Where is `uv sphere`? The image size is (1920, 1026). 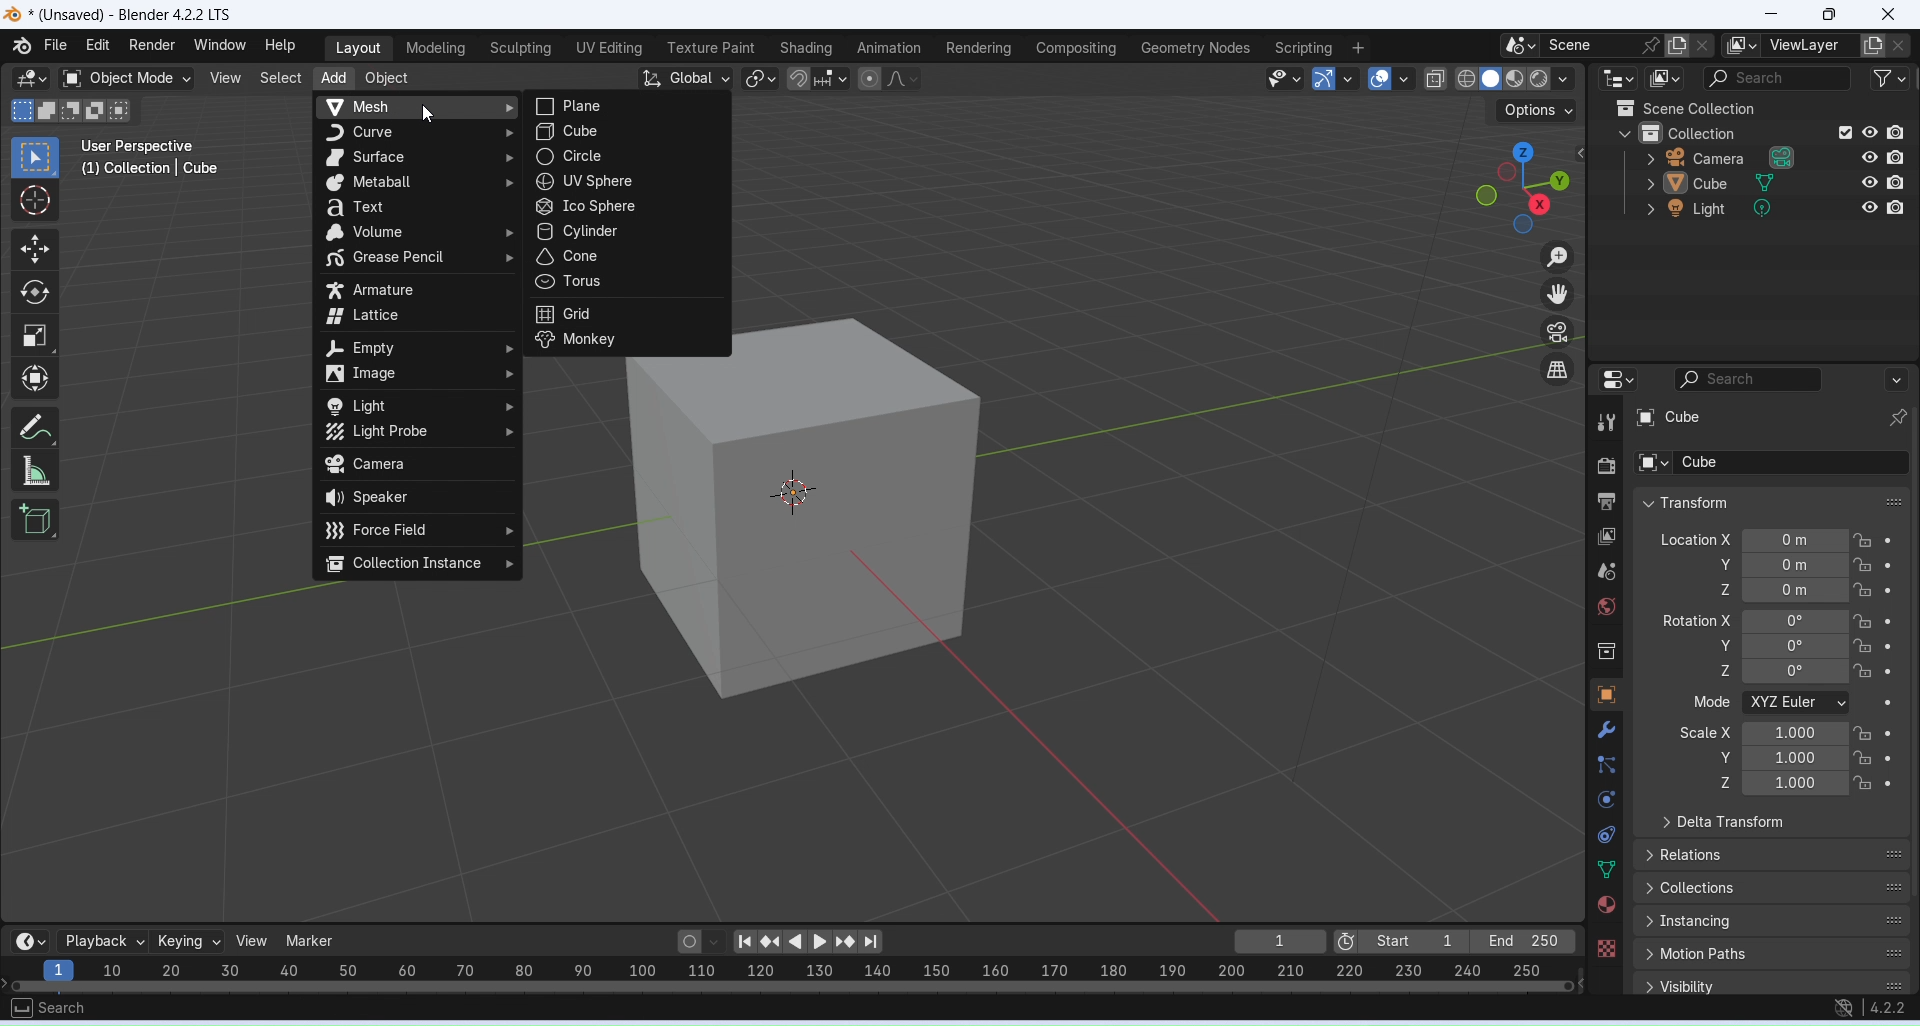 uv sphere is located at coordinates (614, 181).